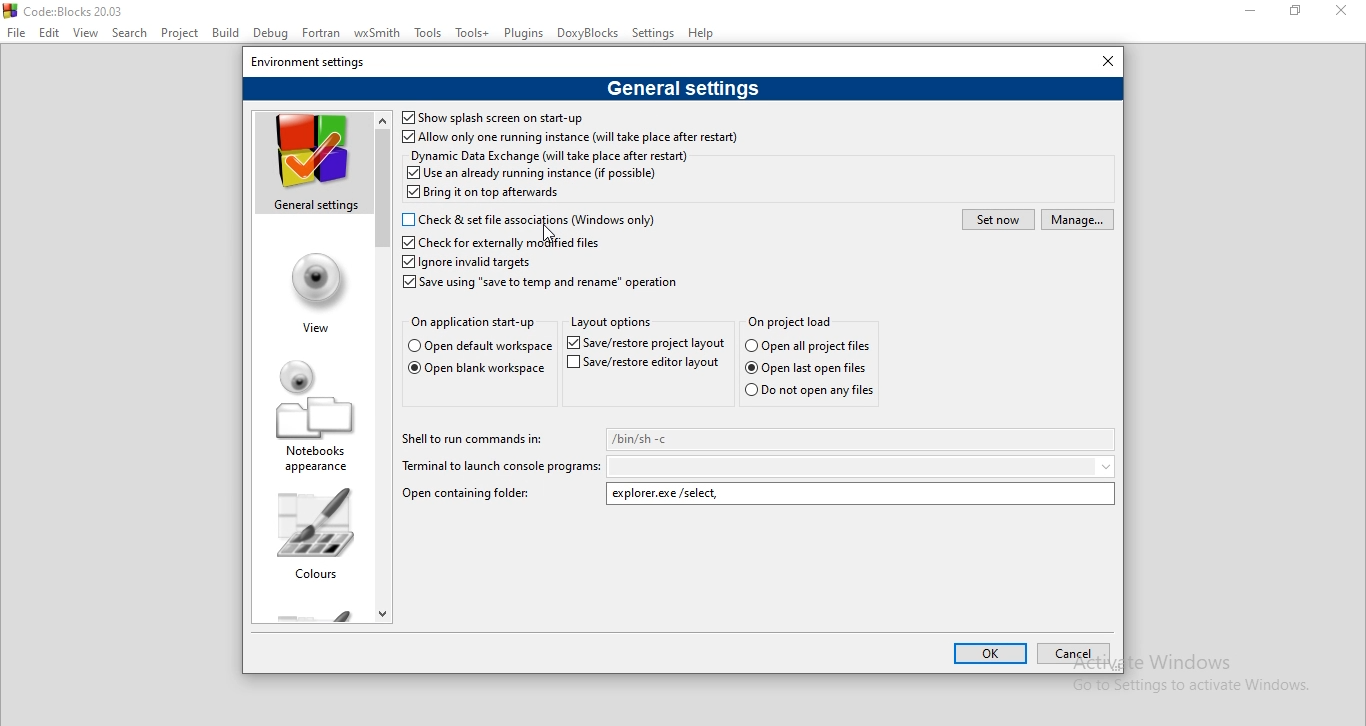 The width and height of the screenshot is (1366, 726). I want to click on Open containing folder, so click(466, 492).